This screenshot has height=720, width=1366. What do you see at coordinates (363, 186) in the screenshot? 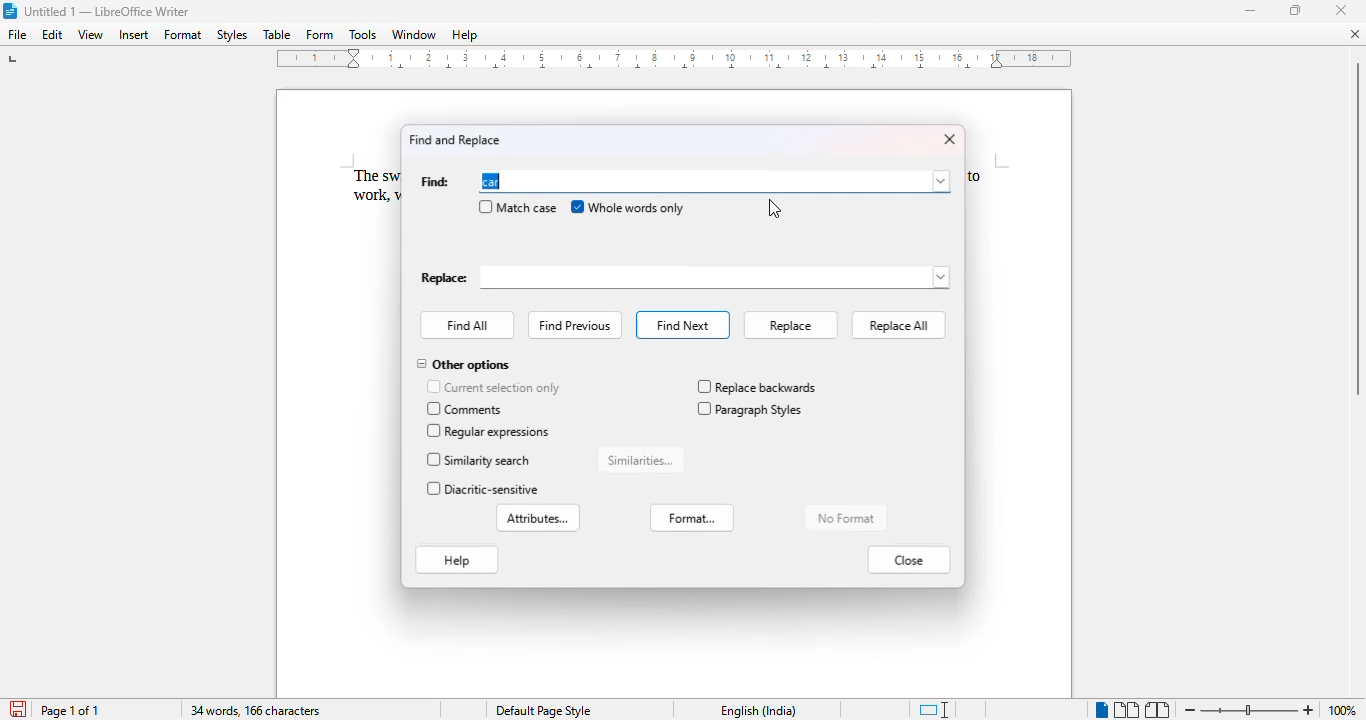
I see `The sw work,` at bounding box center [363, 186].